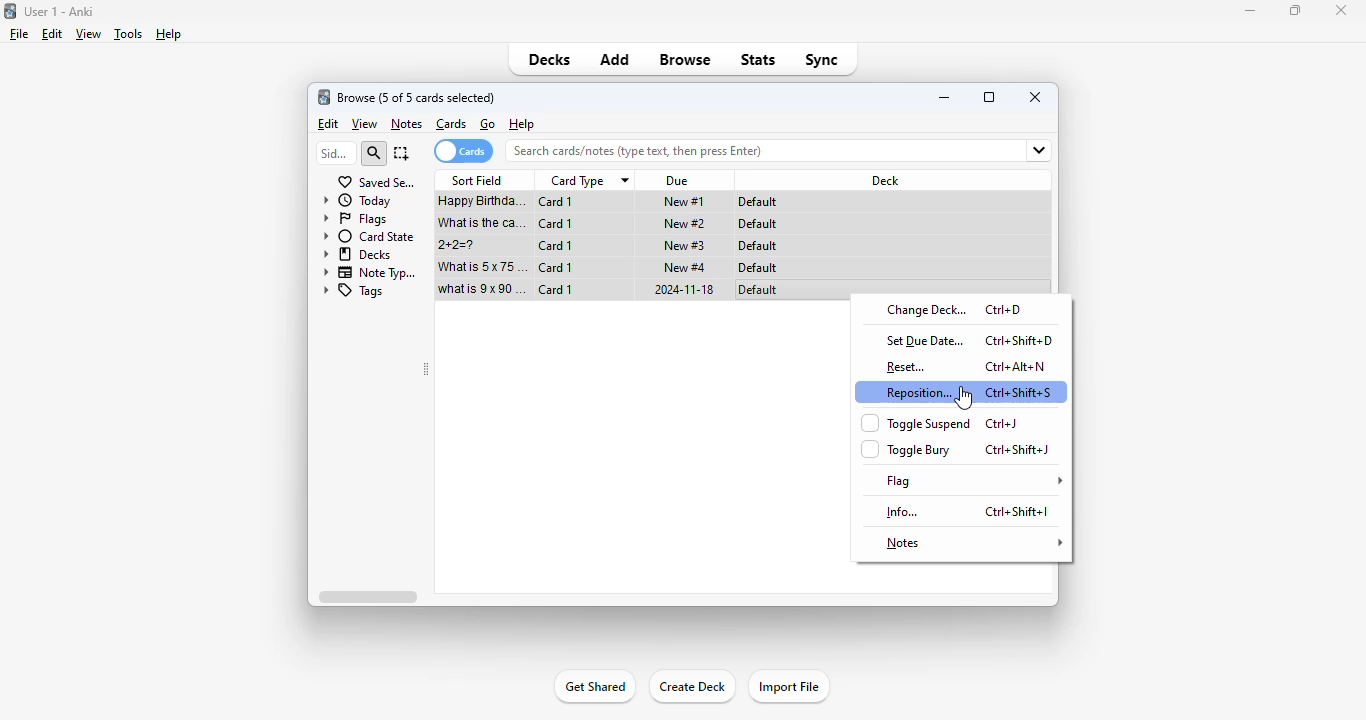  I want to click on horizontal scroll bar, so click(367, 596).